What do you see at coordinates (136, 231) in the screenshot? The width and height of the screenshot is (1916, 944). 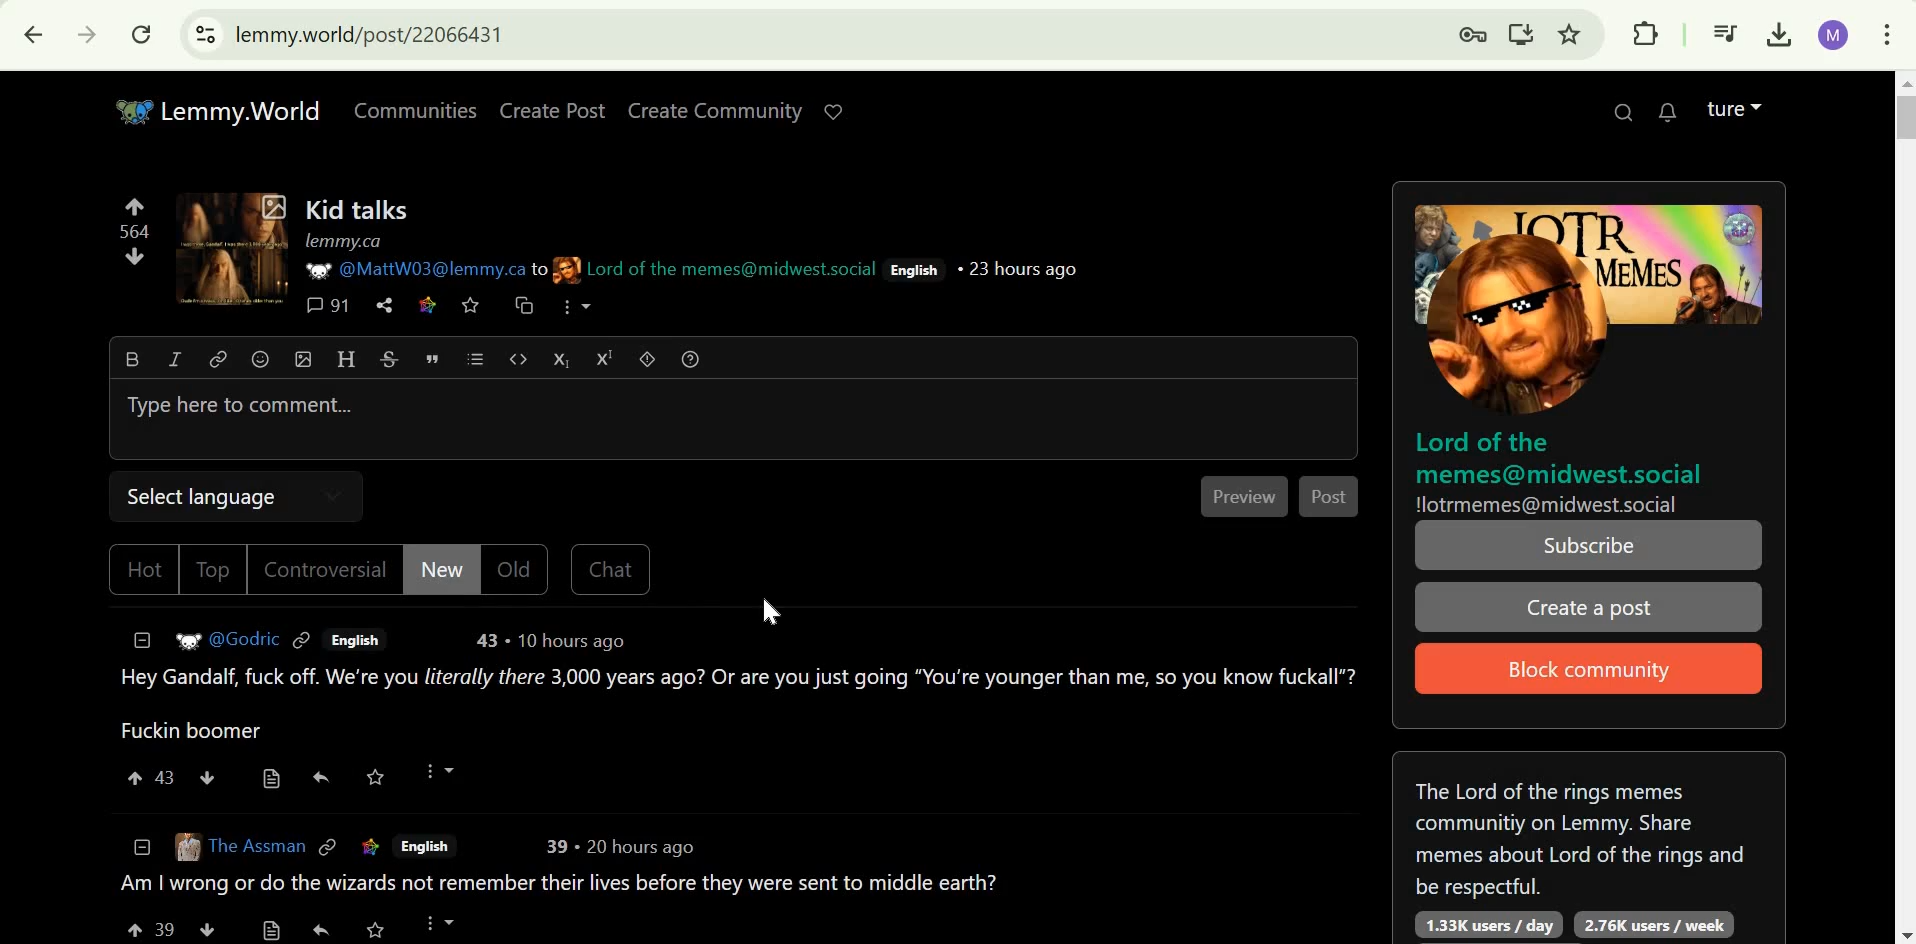 I see `points` at bounding box center [136, 231].